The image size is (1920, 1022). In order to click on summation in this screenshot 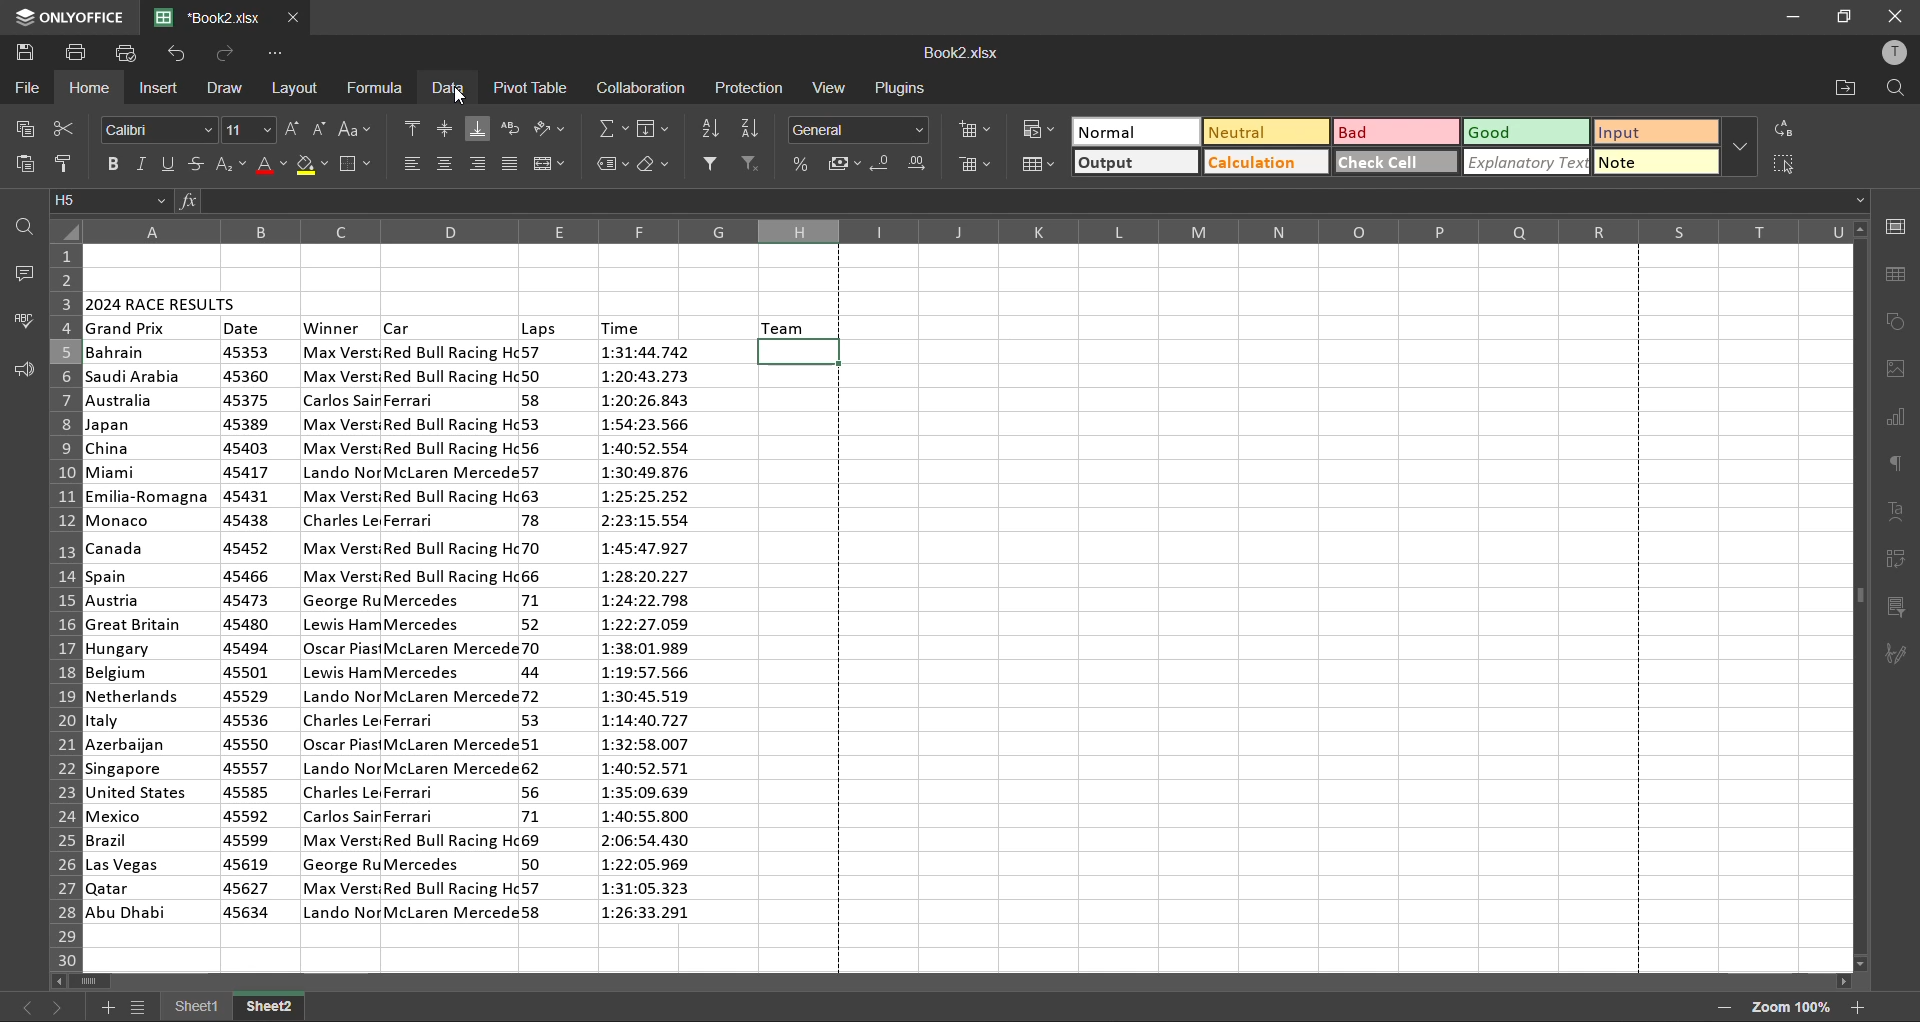, I will do `click(610, 132)`.